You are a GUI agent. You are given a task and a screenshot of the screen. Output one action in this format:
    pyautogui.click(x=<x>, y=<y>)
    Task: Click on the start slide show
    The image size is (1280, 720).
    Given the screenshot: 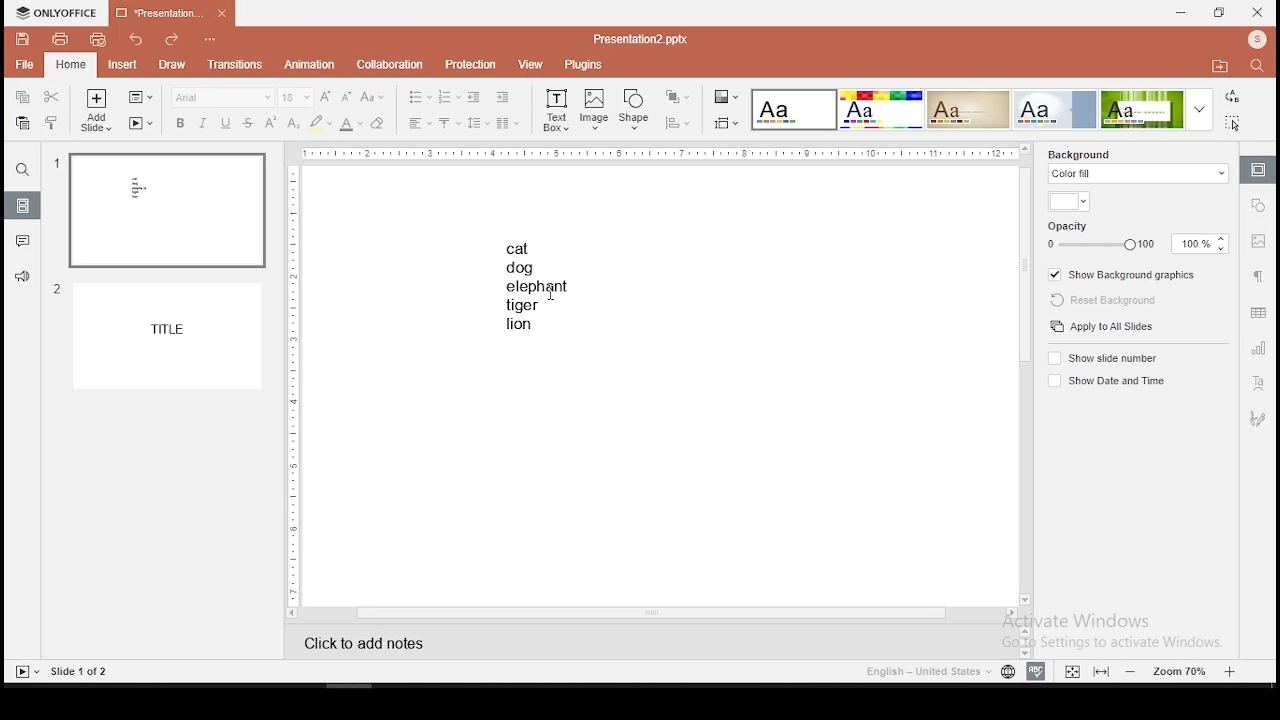 What is the action you would take?
    pyautogui.click(x=24, y=671)
    